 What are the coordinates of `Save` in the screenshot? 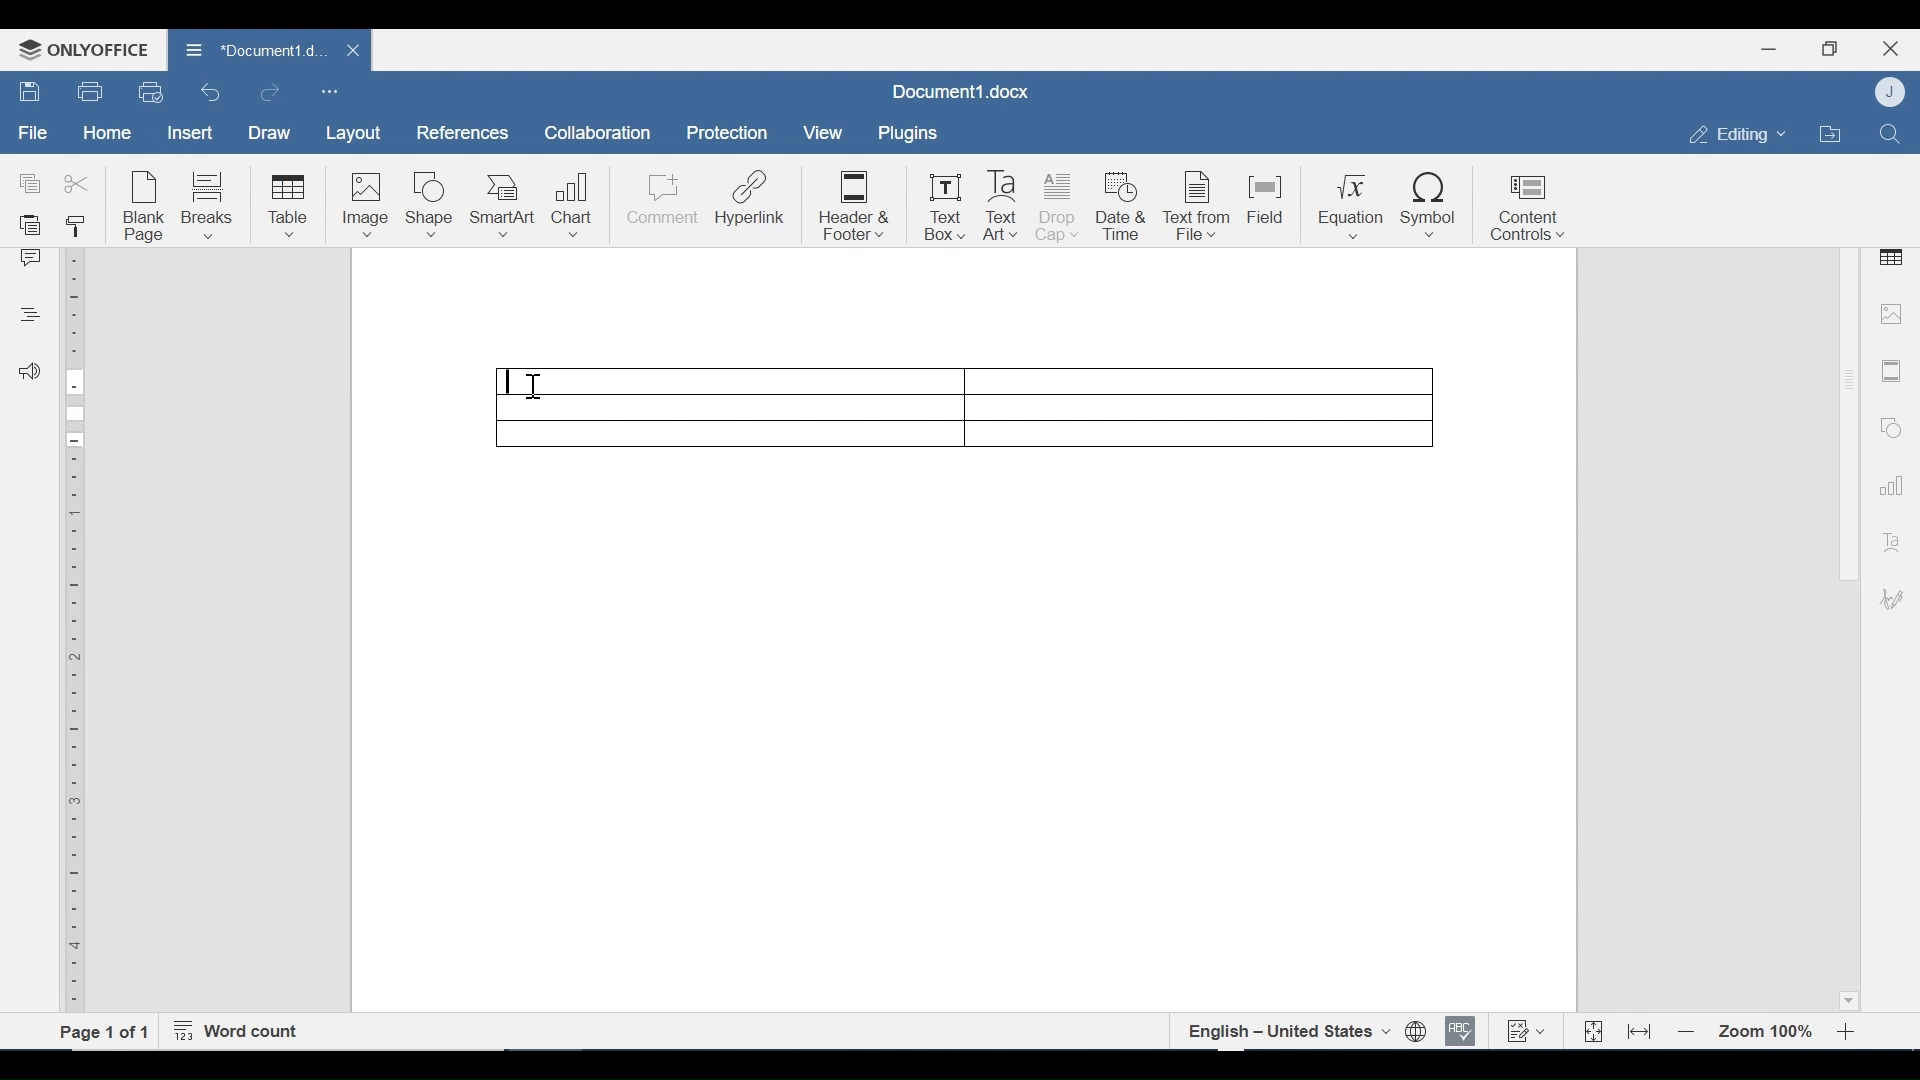 It's located at (31, 92).